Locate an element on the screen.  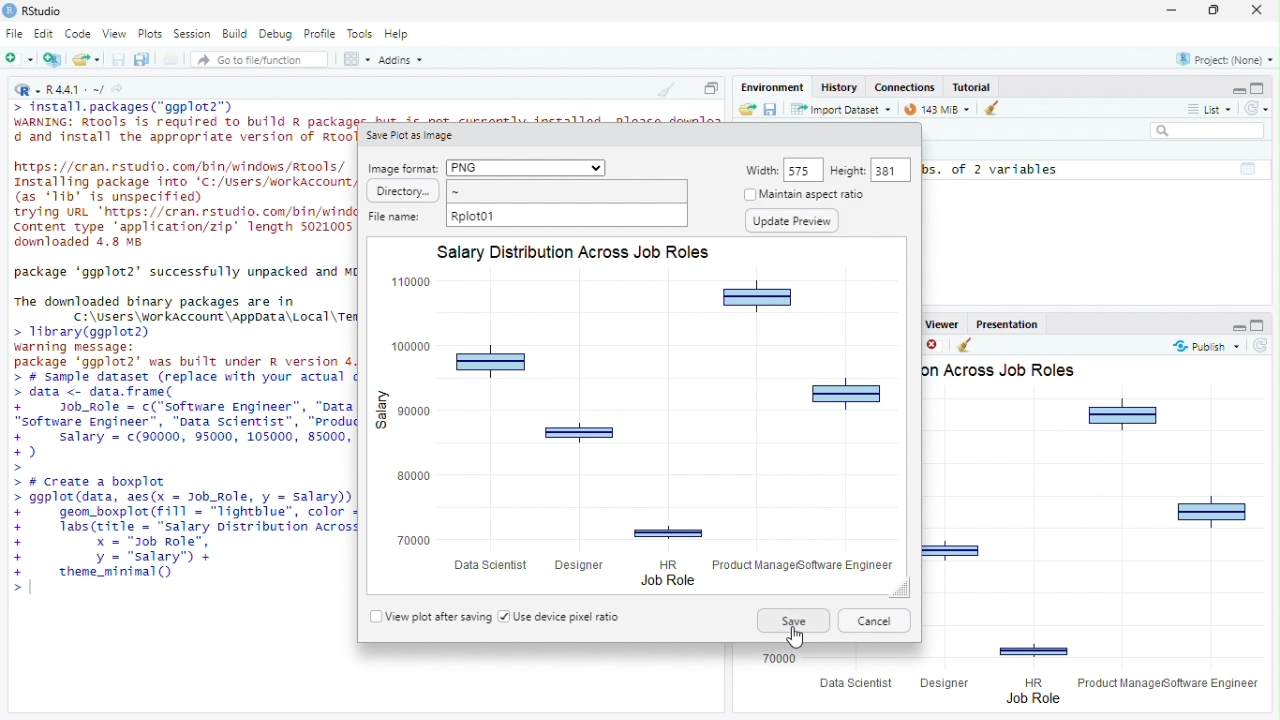
Create  a project is located at coordinates (54, 59).